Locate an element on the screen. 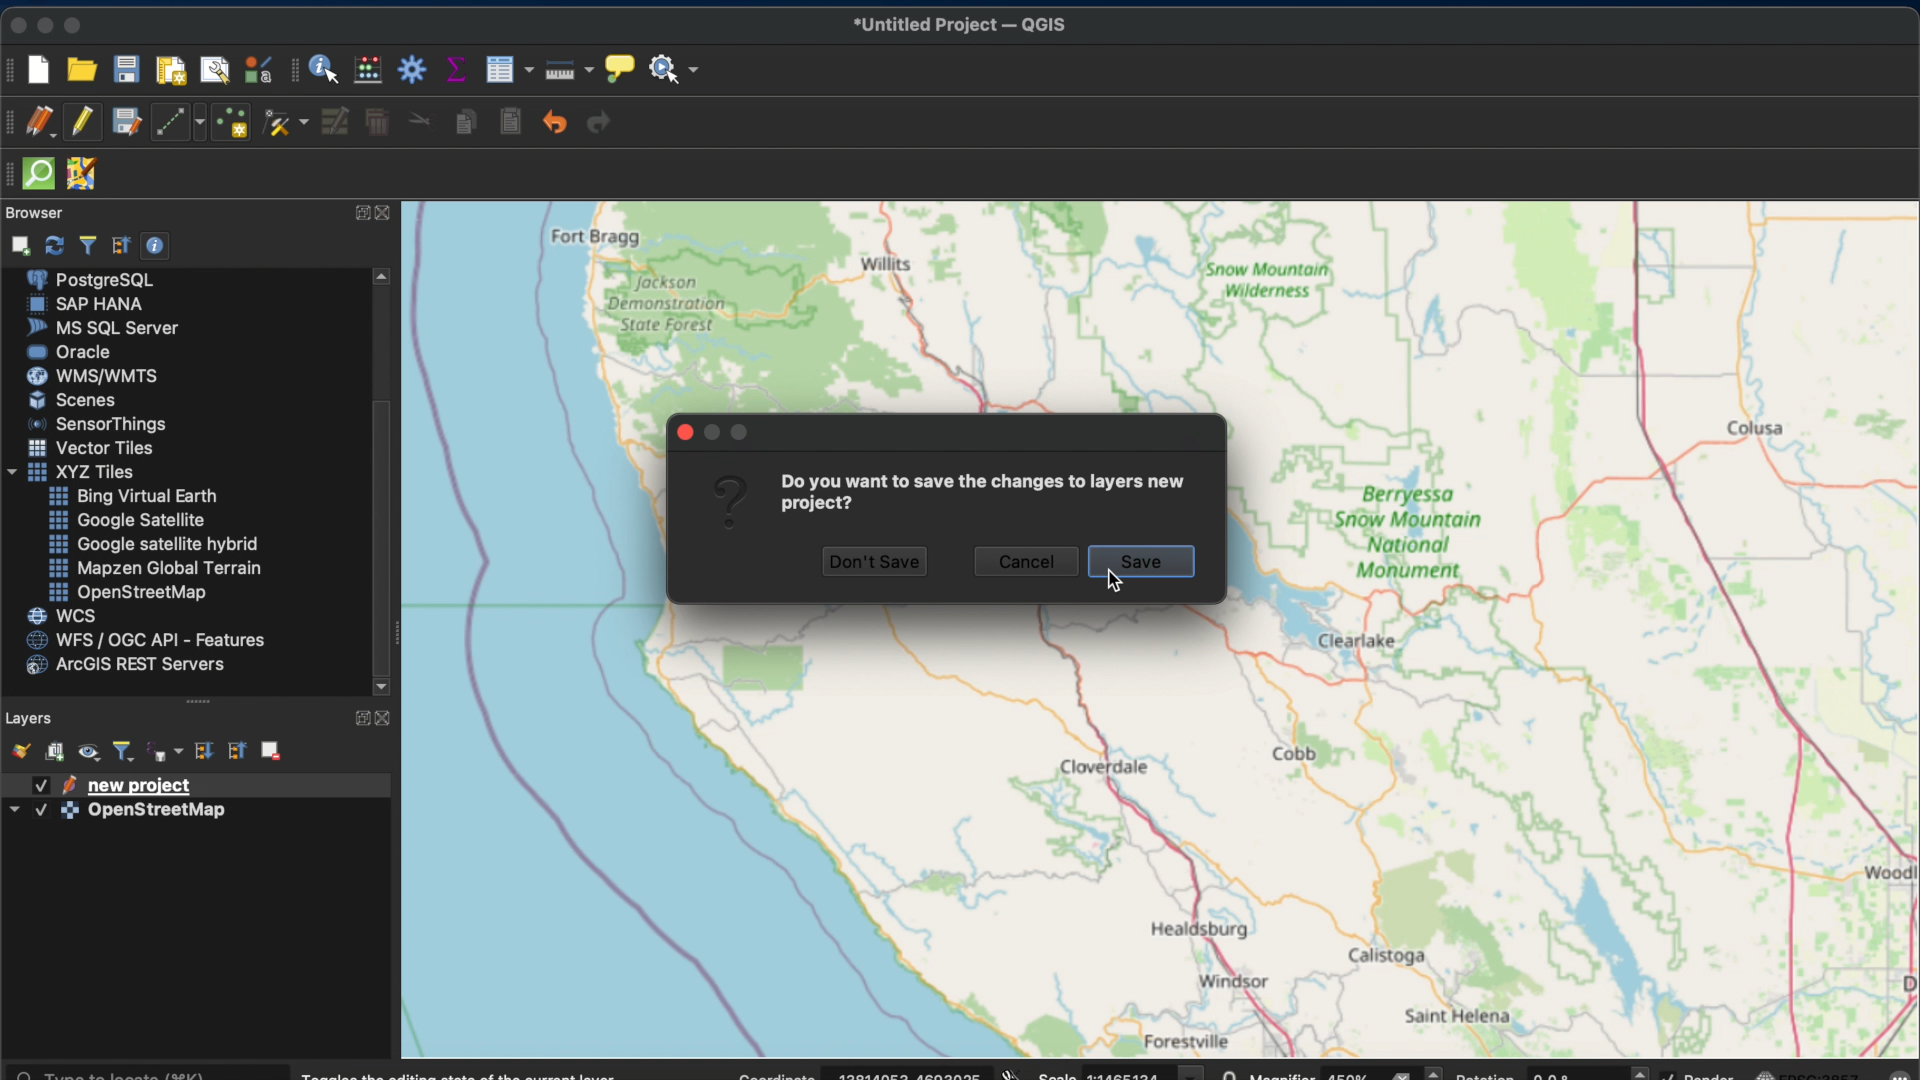  project toolbar is located at coordinates (12, 68).